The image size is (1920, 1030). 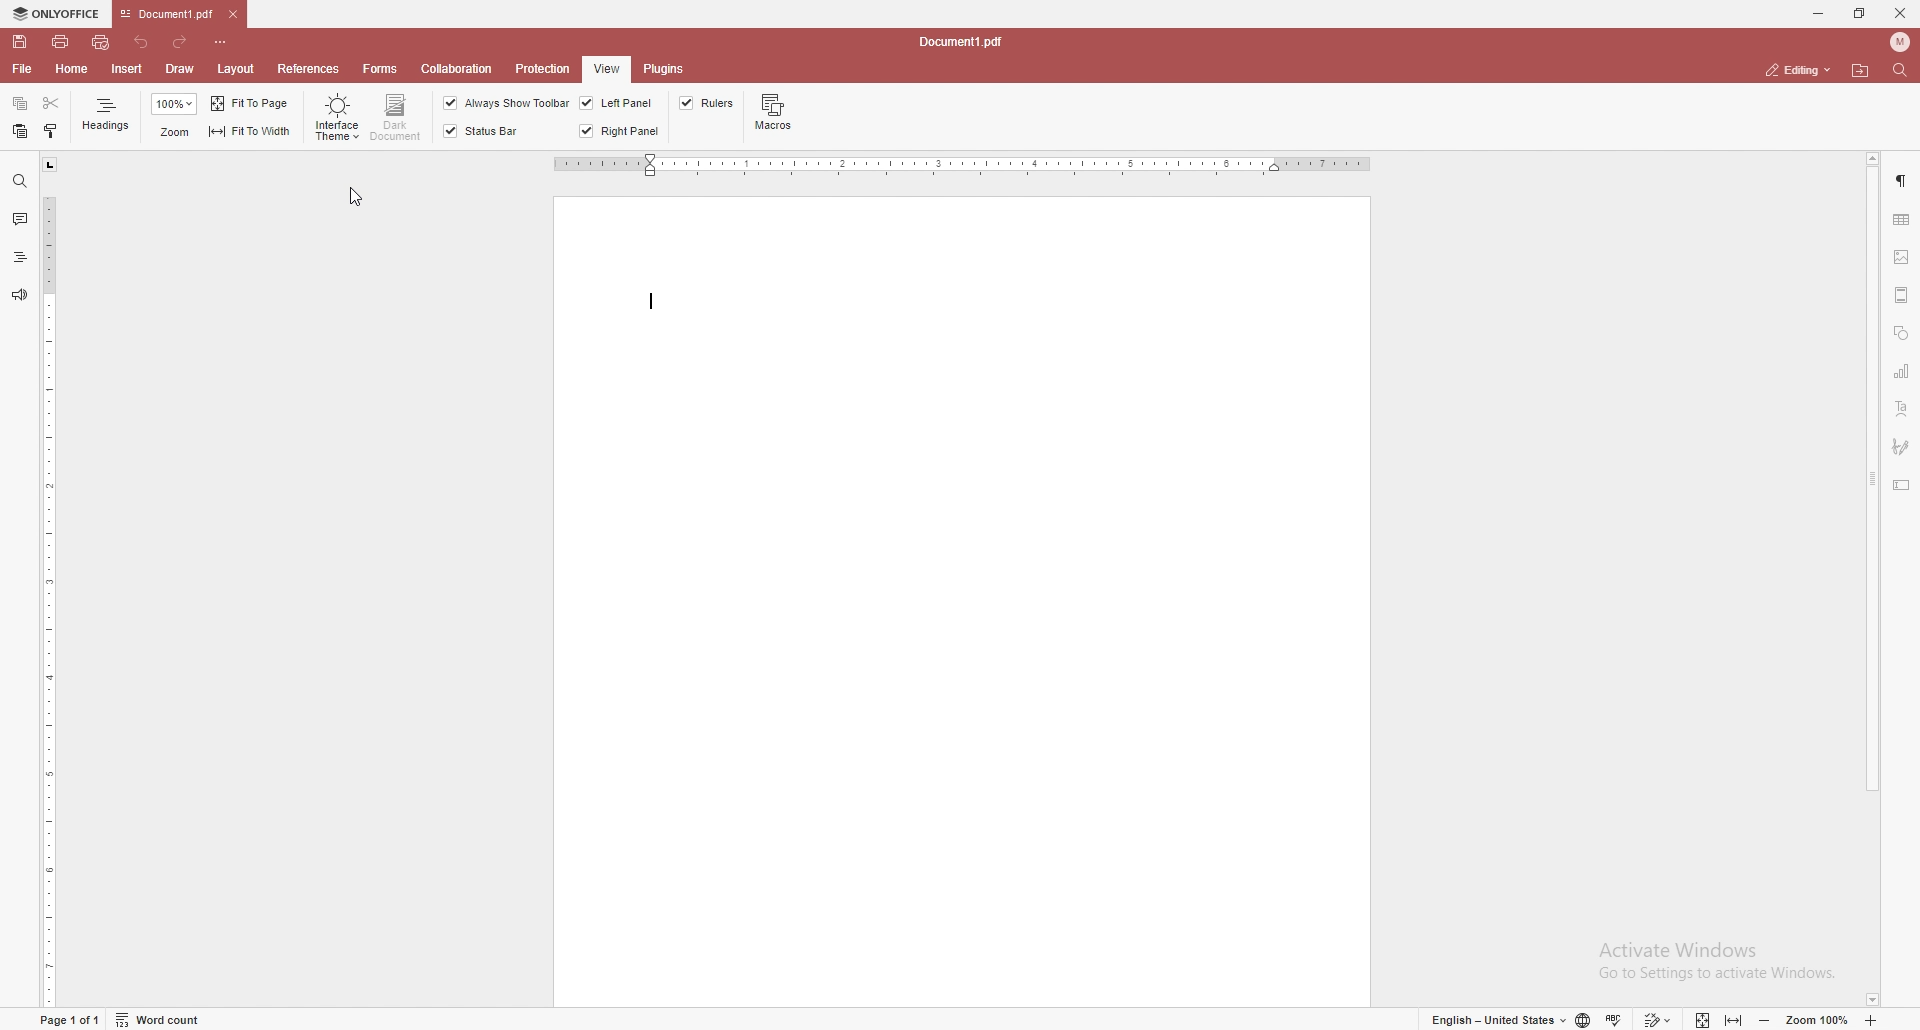 What do you see at coordinates (668, 69) in the screenshot?
I see `plugins` at bounding box center [668, 69].